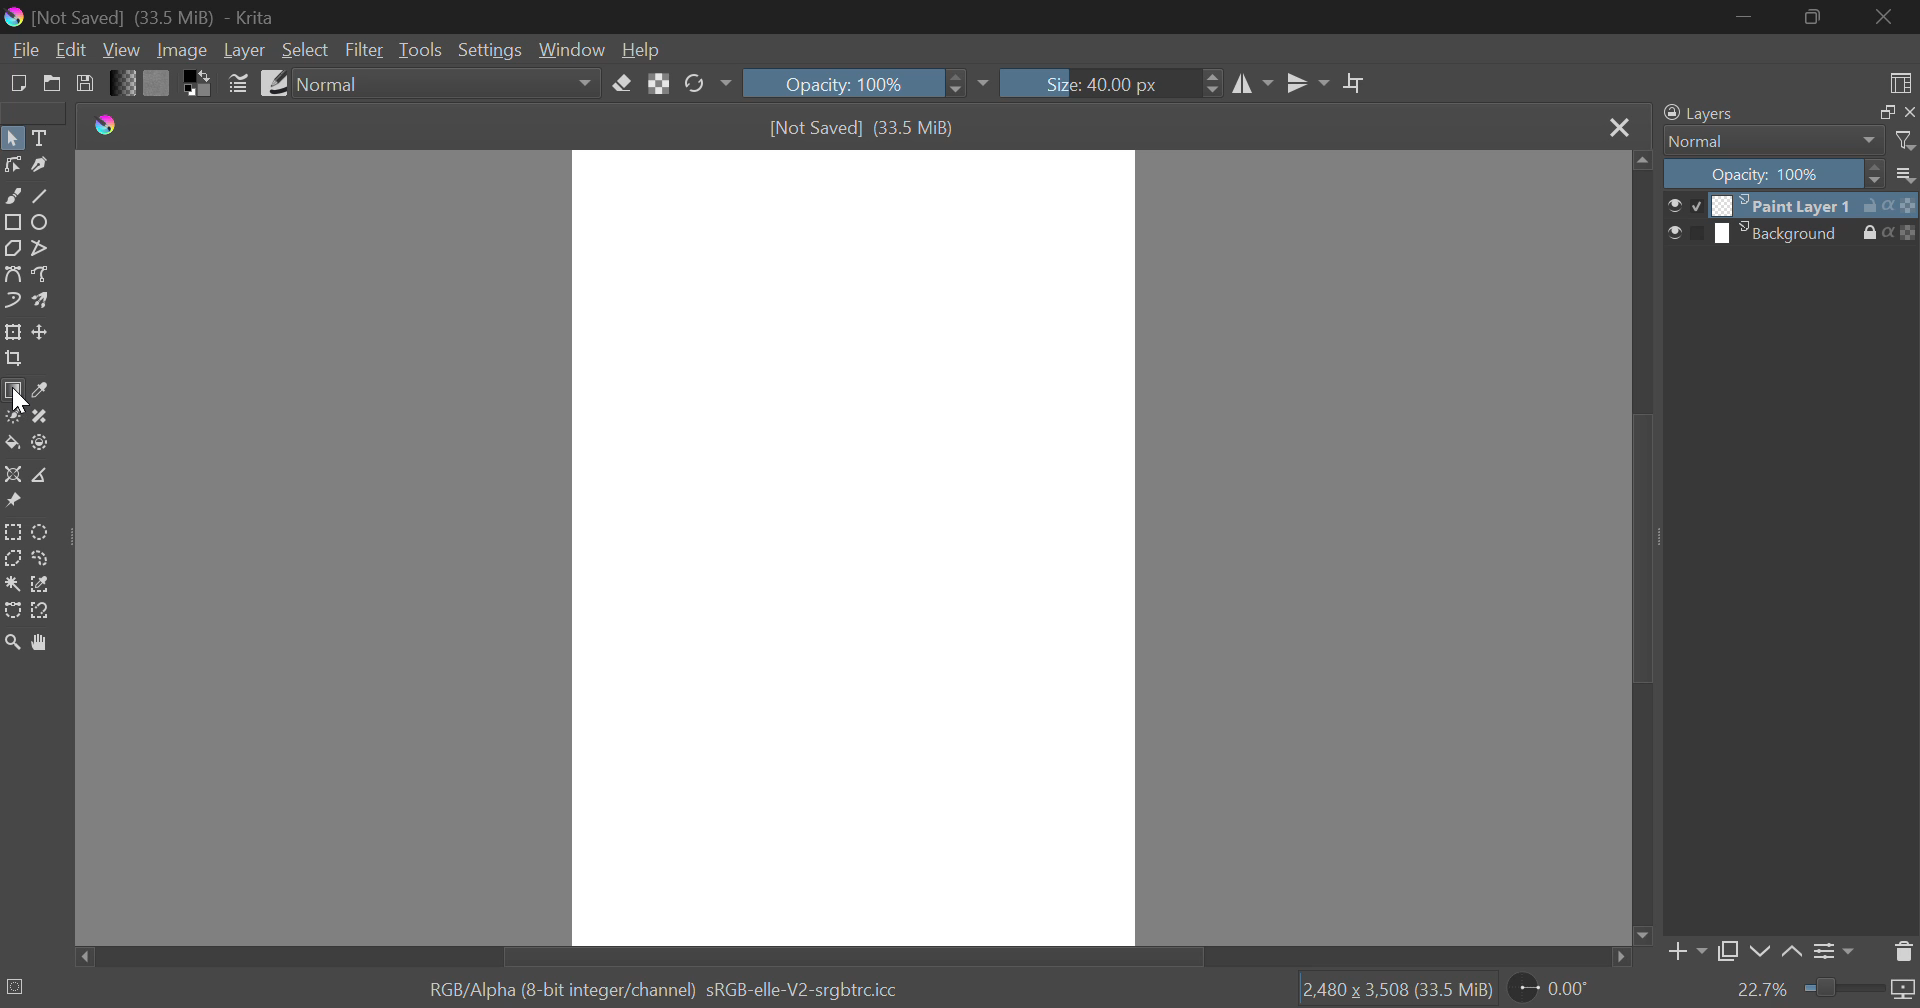 Image resolution: width=1920 pixels, height=1008 pixels. Describe the element at coordinates (488, 50) in the screenshot. I see `Settings` at that location.